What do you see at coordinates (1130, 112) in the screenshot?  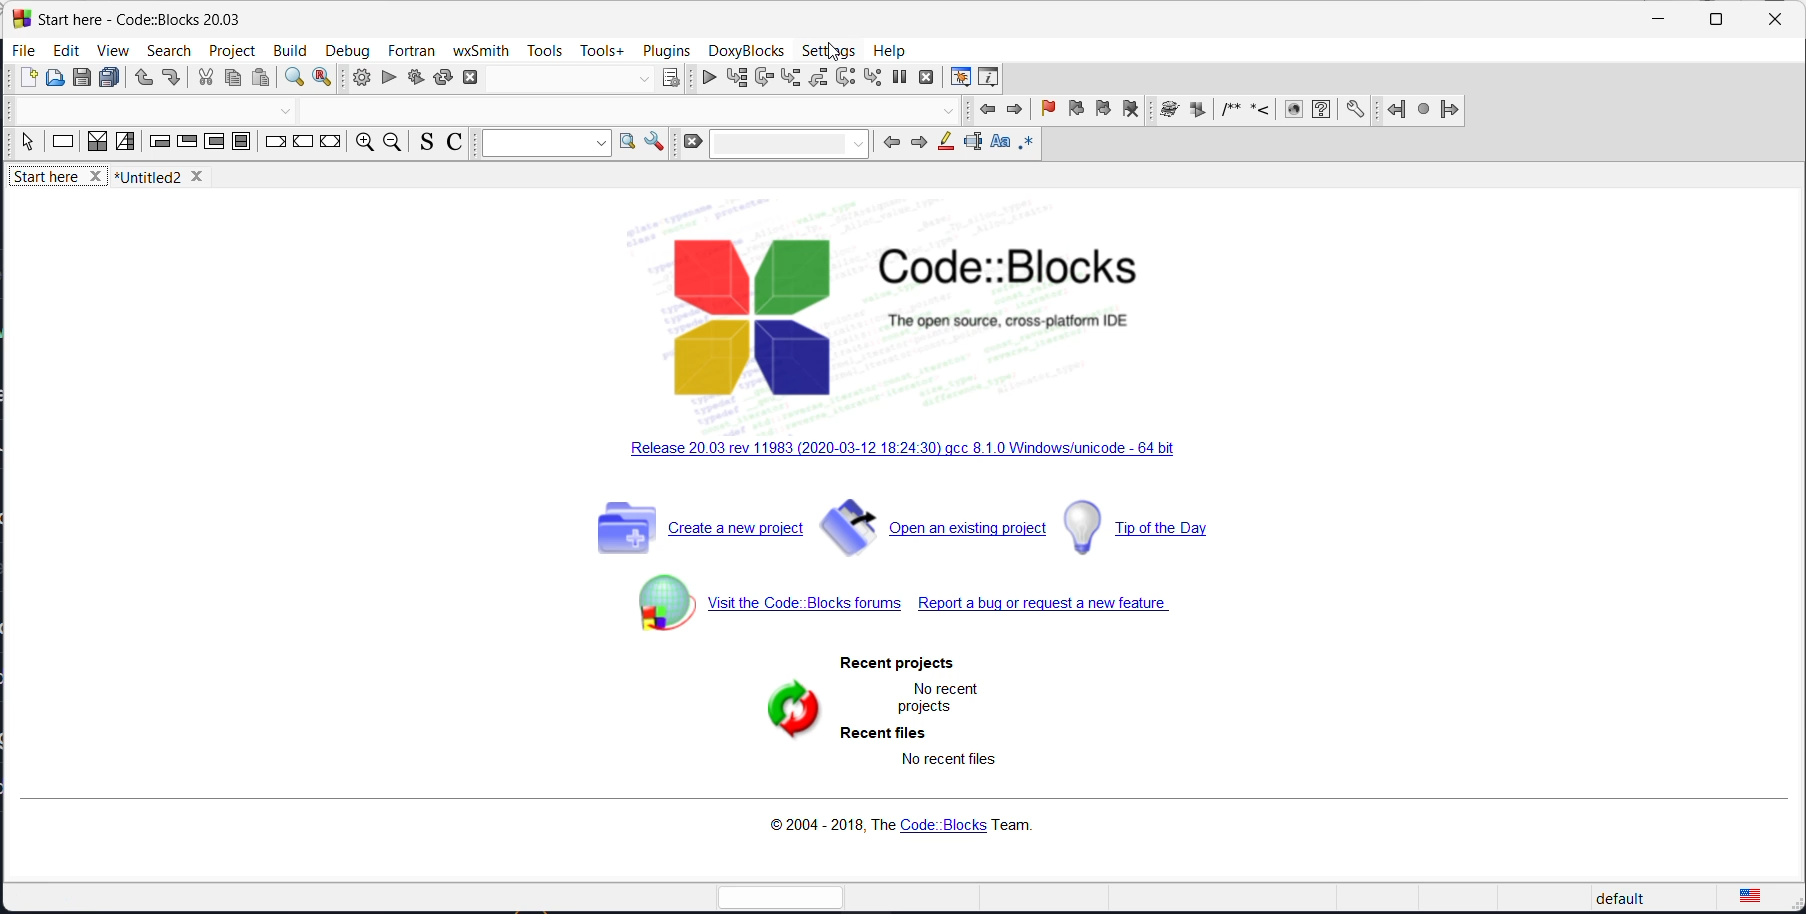 I see `remove bookmark` at bounding box center [1130, 112].